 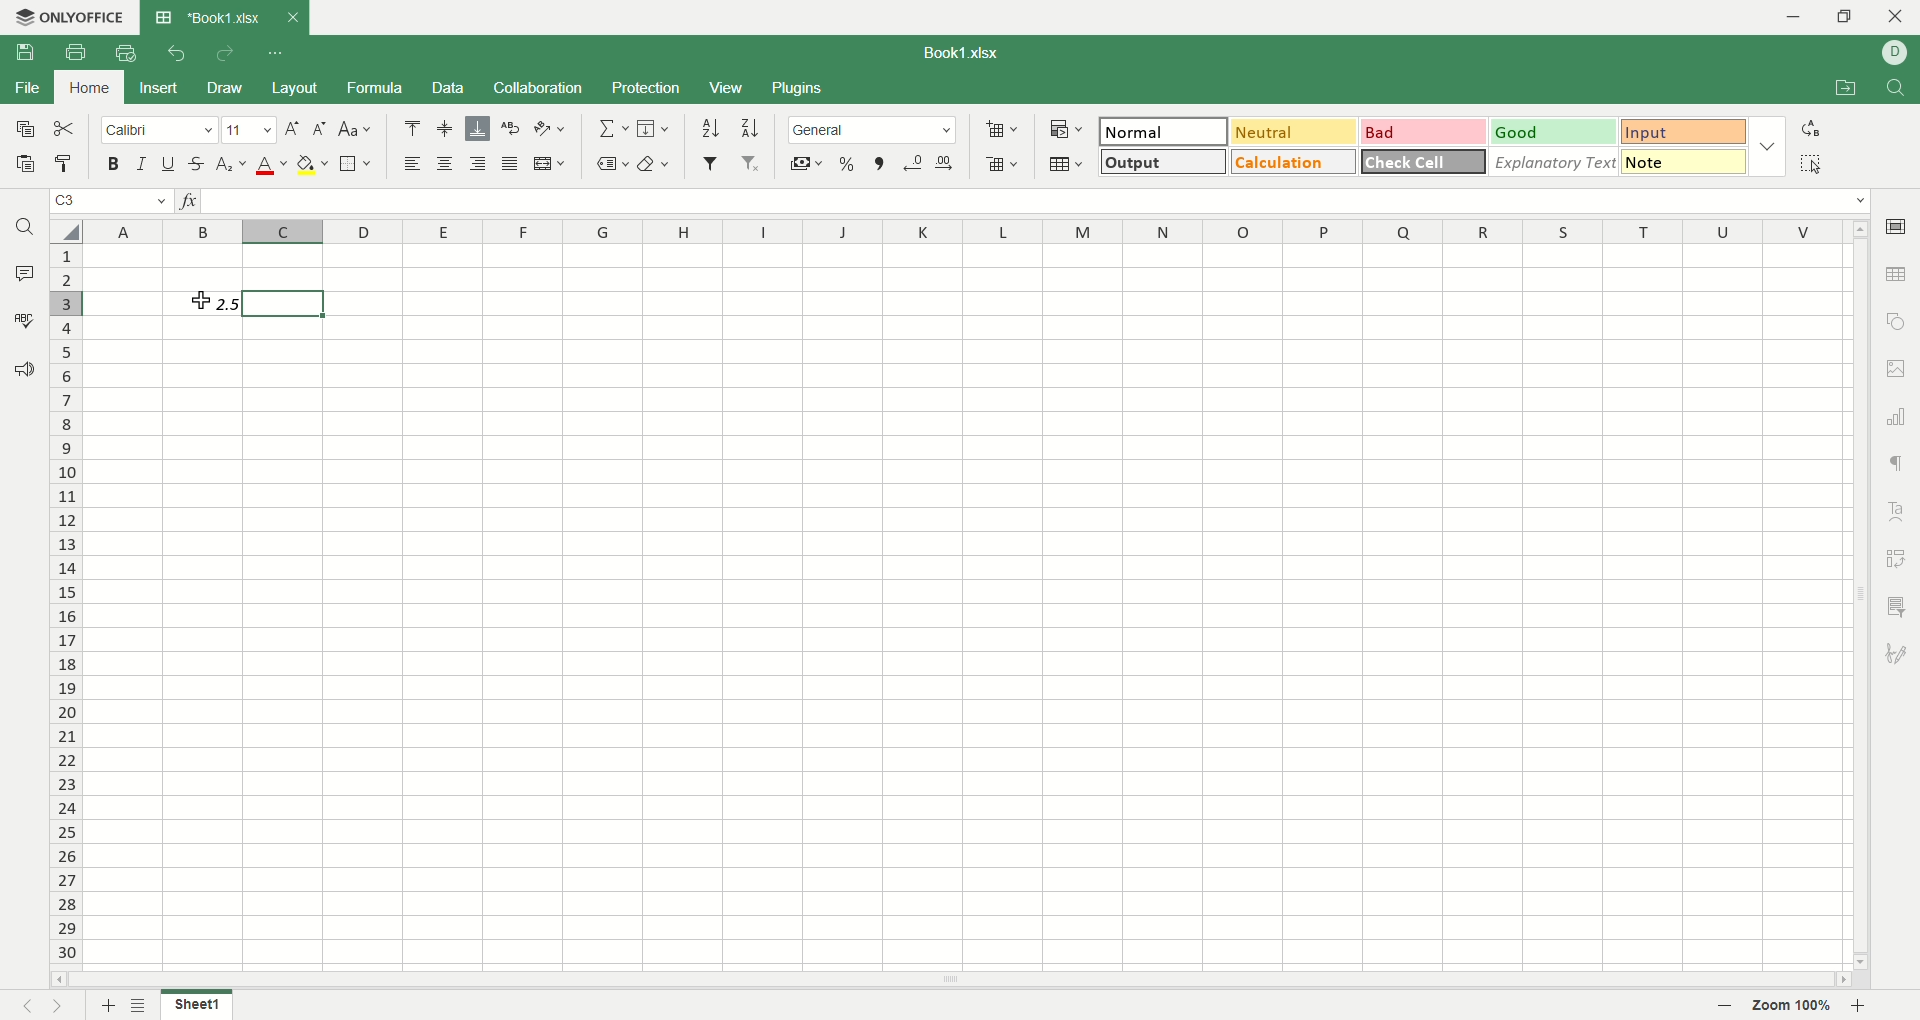 What do you see at coordinates (549, 163) in the screenshot?
I see `merge center` at bounding box center [549, 163].